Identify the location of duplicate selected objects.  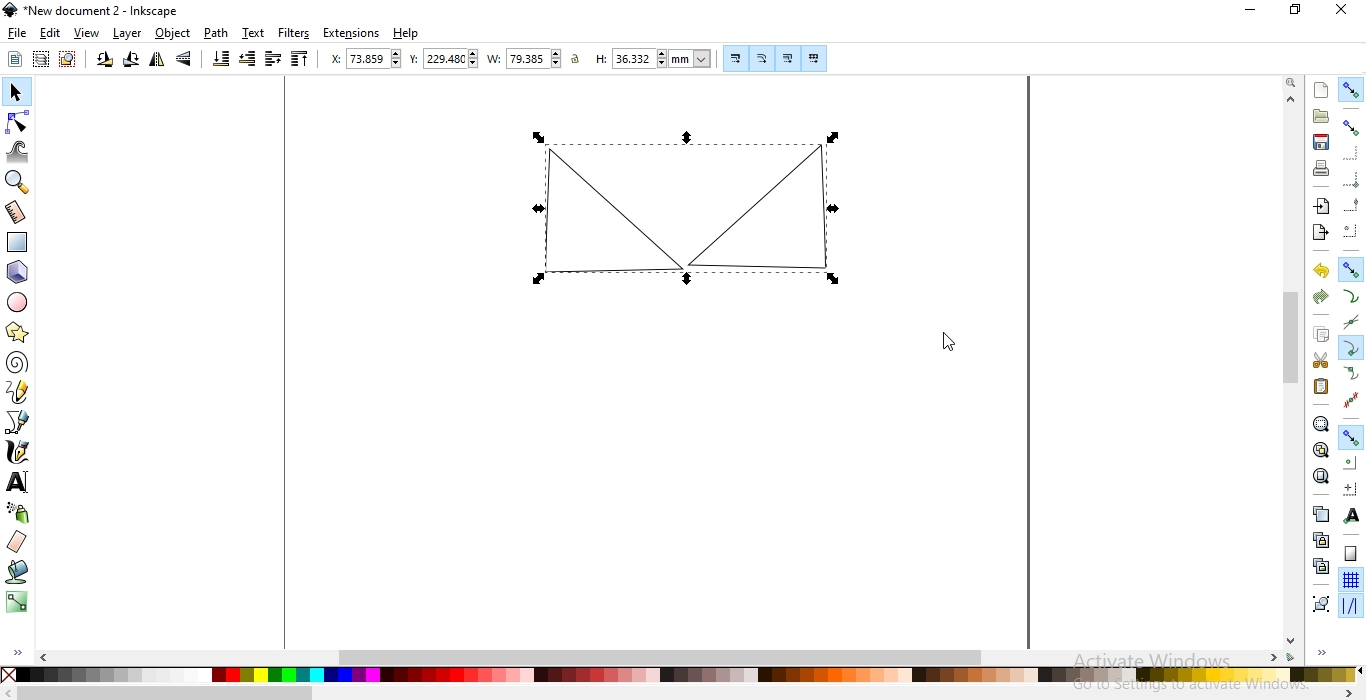
(1320, 513).